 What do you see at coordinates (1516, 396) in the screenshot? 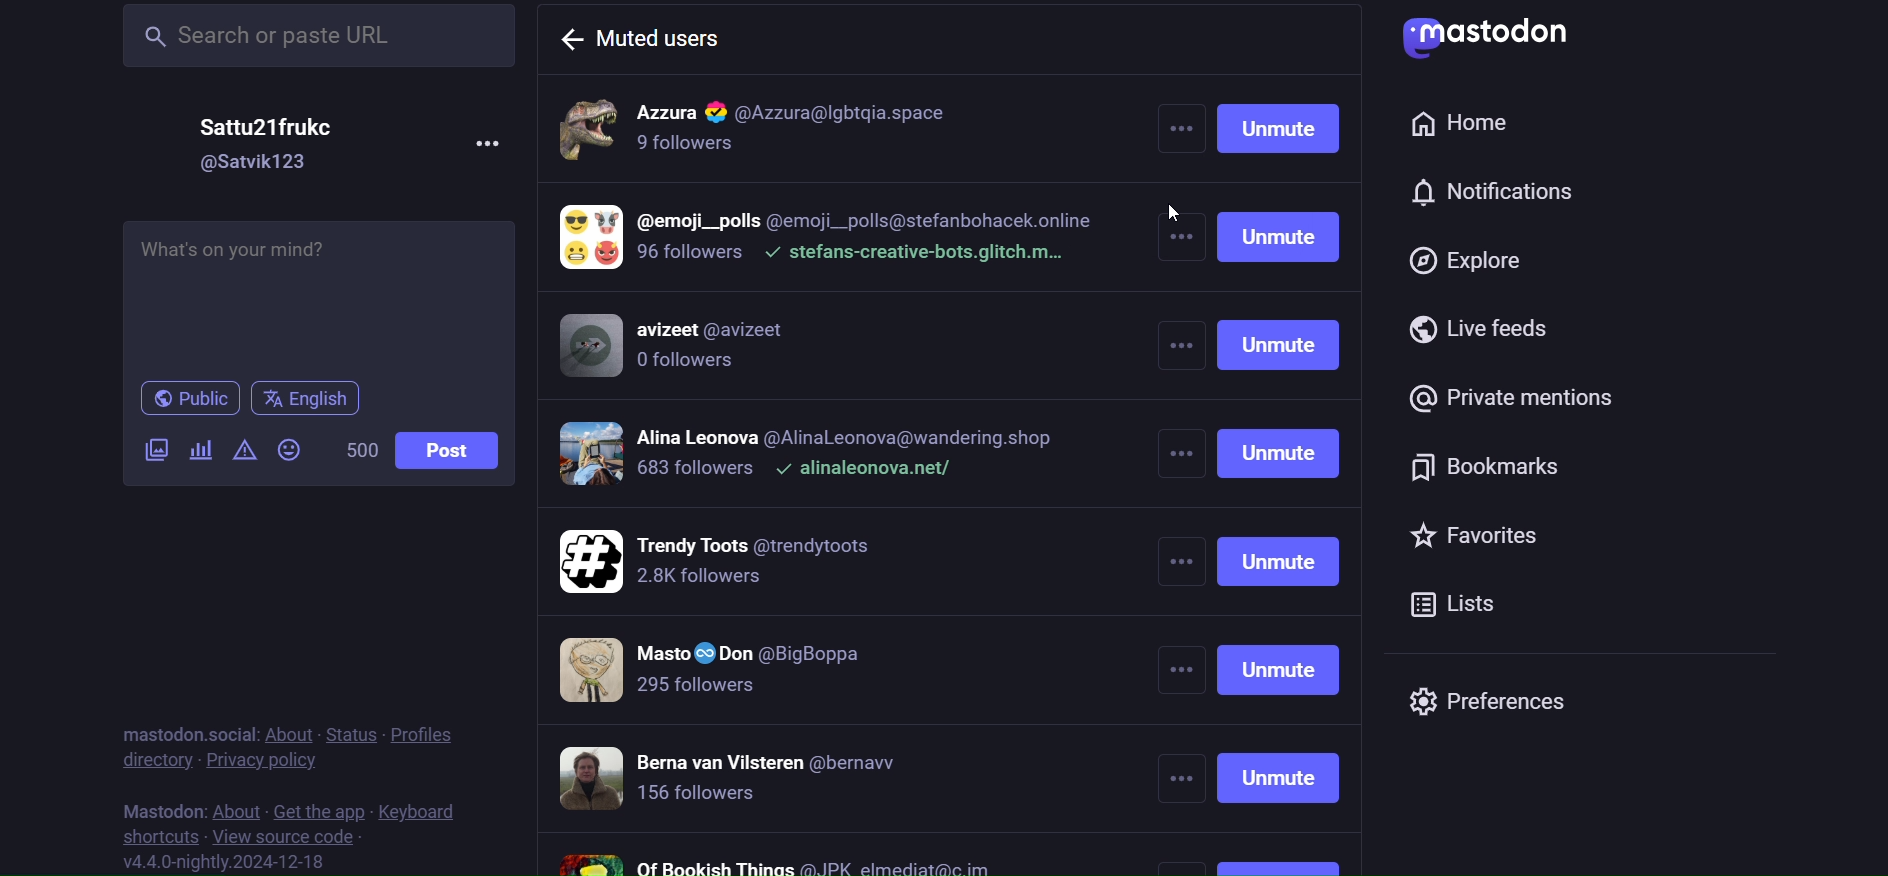
I see `private mention` at bounding box center [1516, 396].